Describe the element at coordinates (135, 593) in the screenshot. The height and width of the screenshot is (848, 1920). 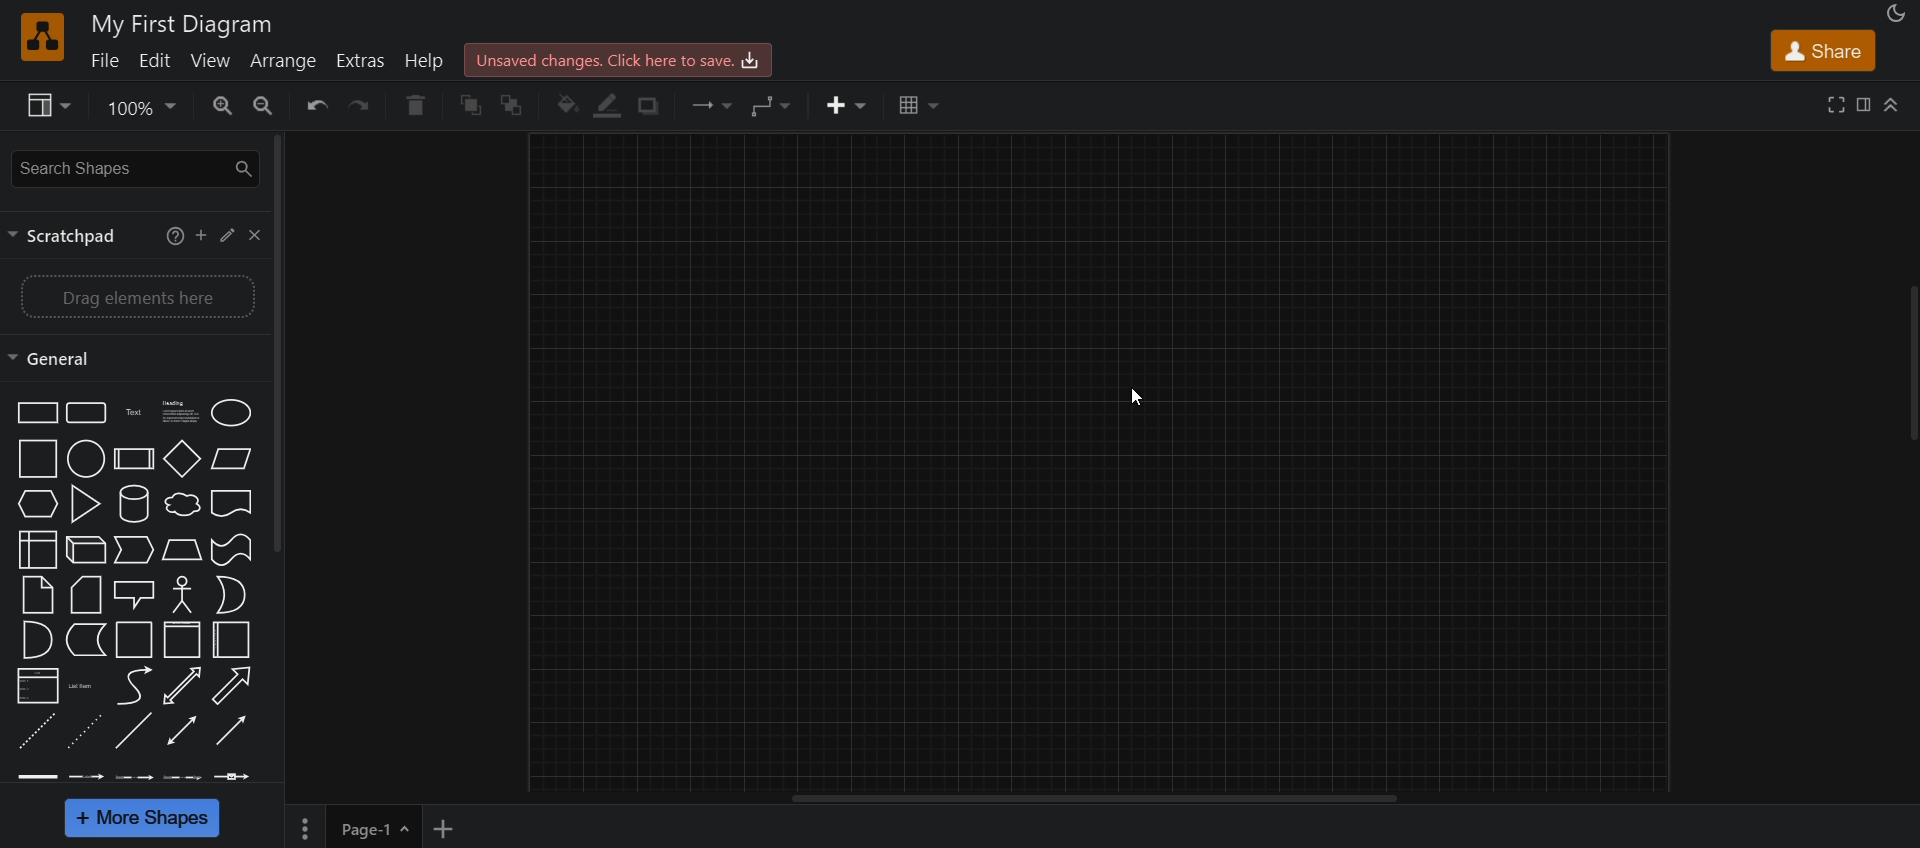
I see `shapes` at that location.